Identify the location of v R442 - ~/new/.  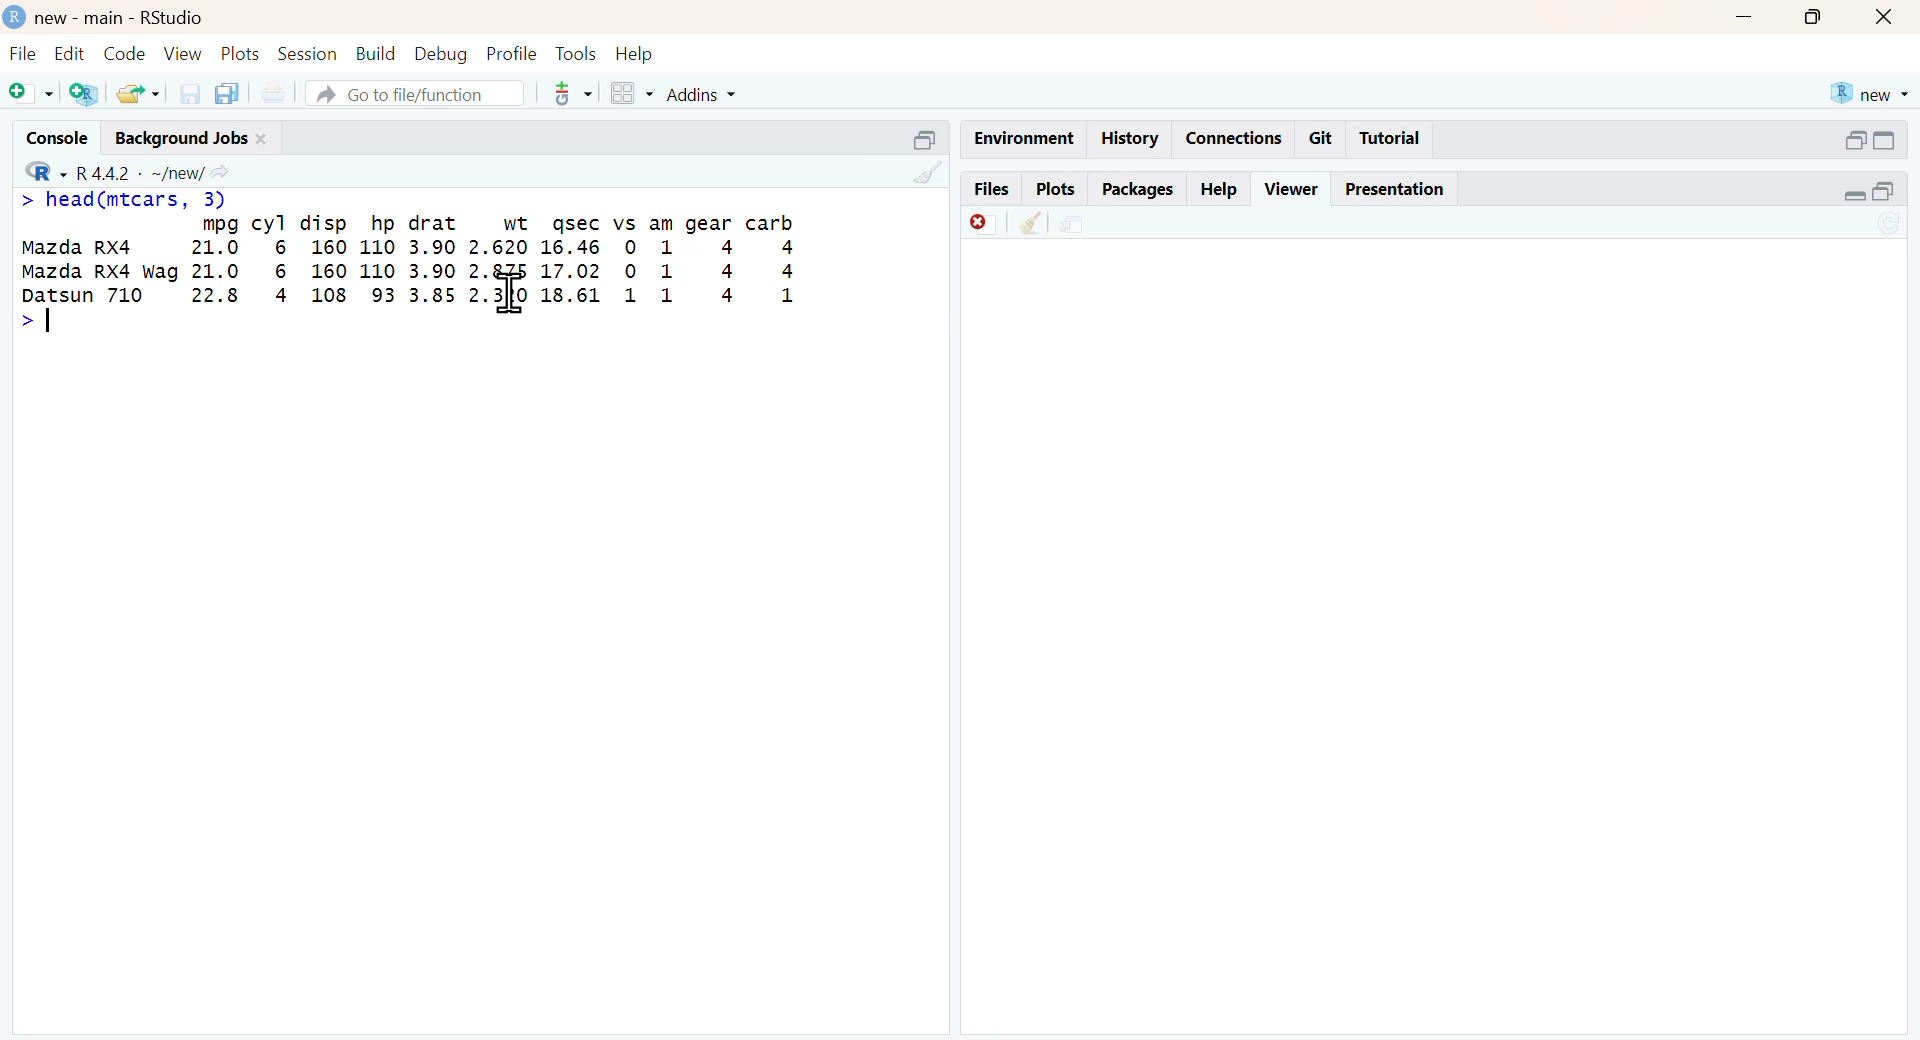
(165, 171).